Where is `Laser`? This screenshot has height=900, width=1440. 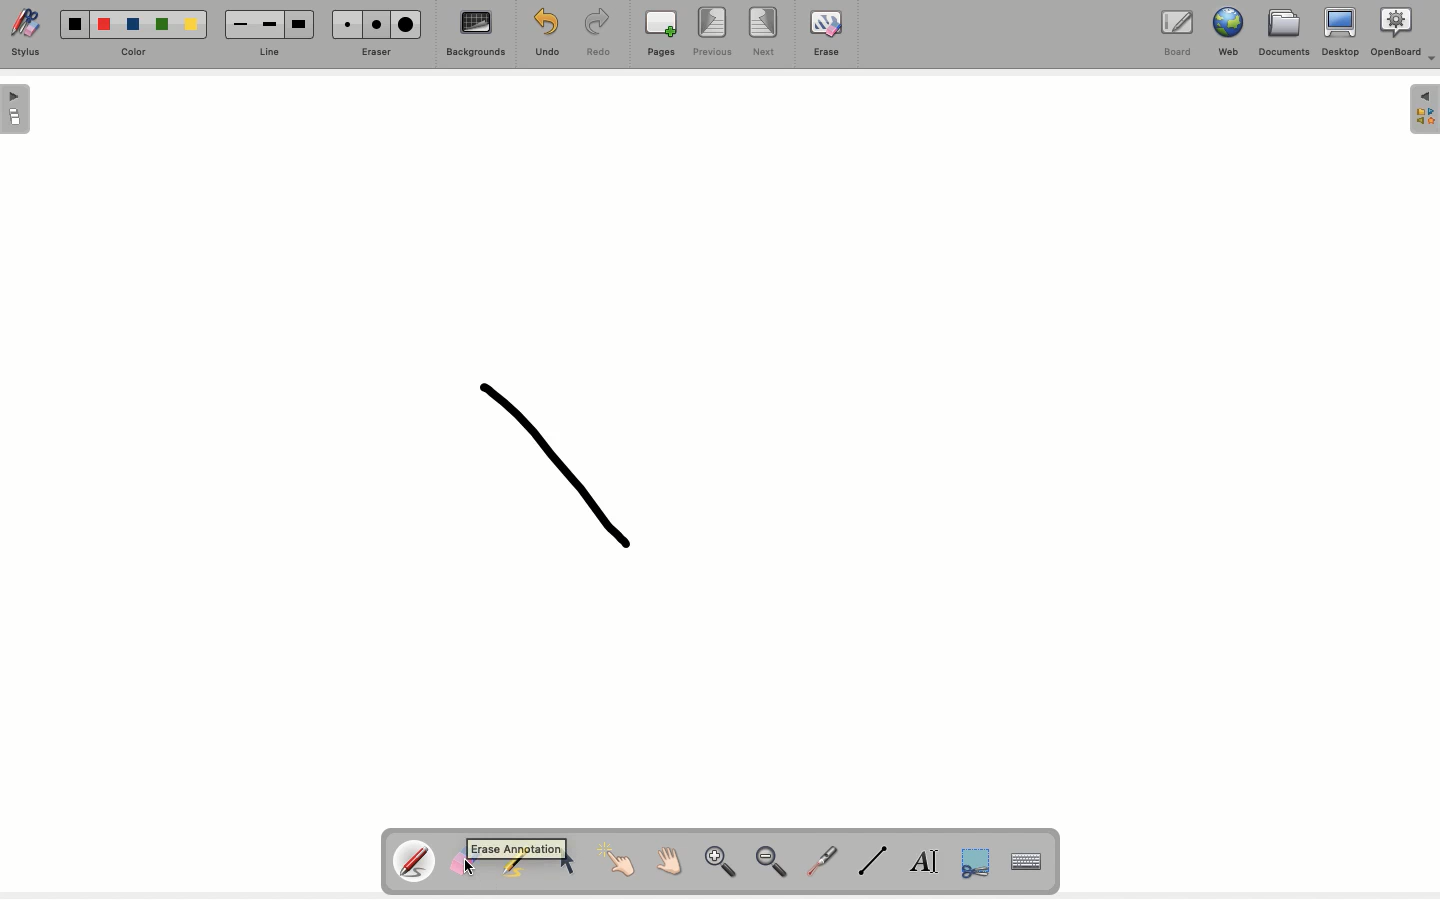 Laser is located at coordinates (824, 861).